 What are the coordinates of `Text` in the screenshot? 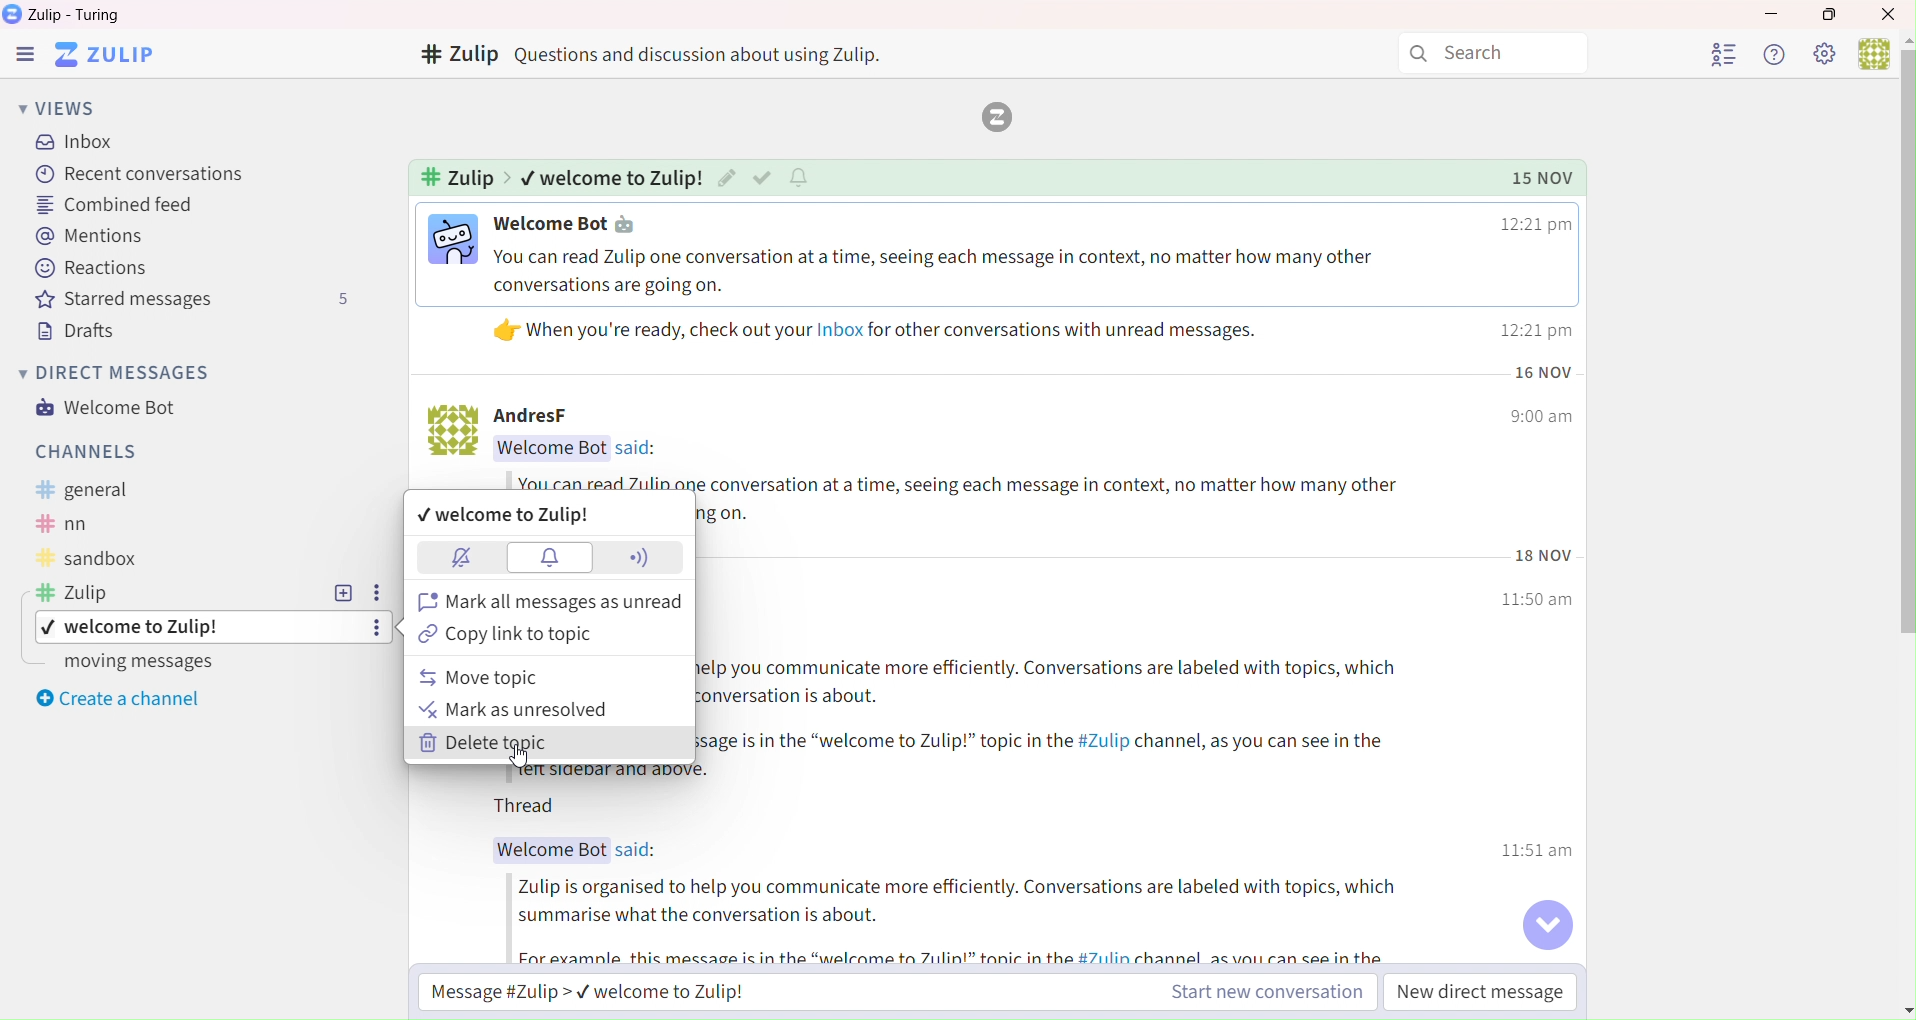 It's located at (639, 851).